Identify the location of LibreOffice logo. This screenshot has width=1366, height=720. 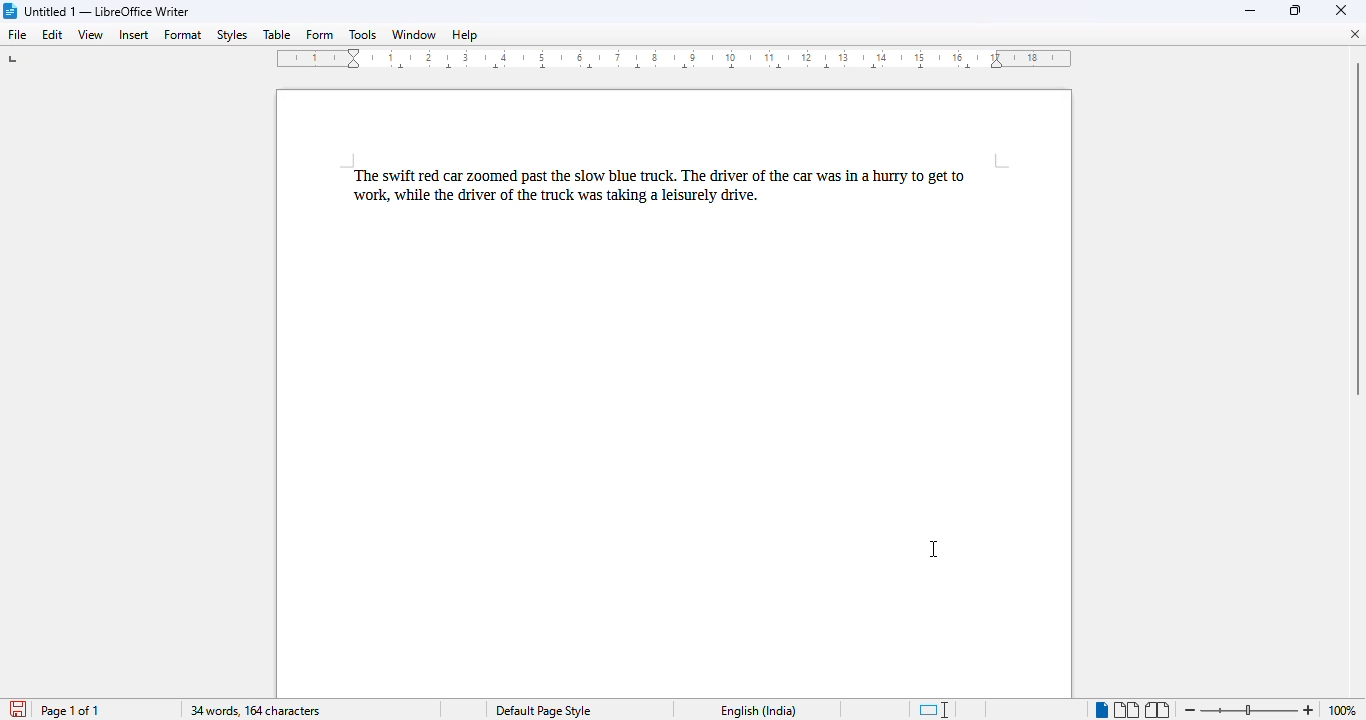
(9, 10).